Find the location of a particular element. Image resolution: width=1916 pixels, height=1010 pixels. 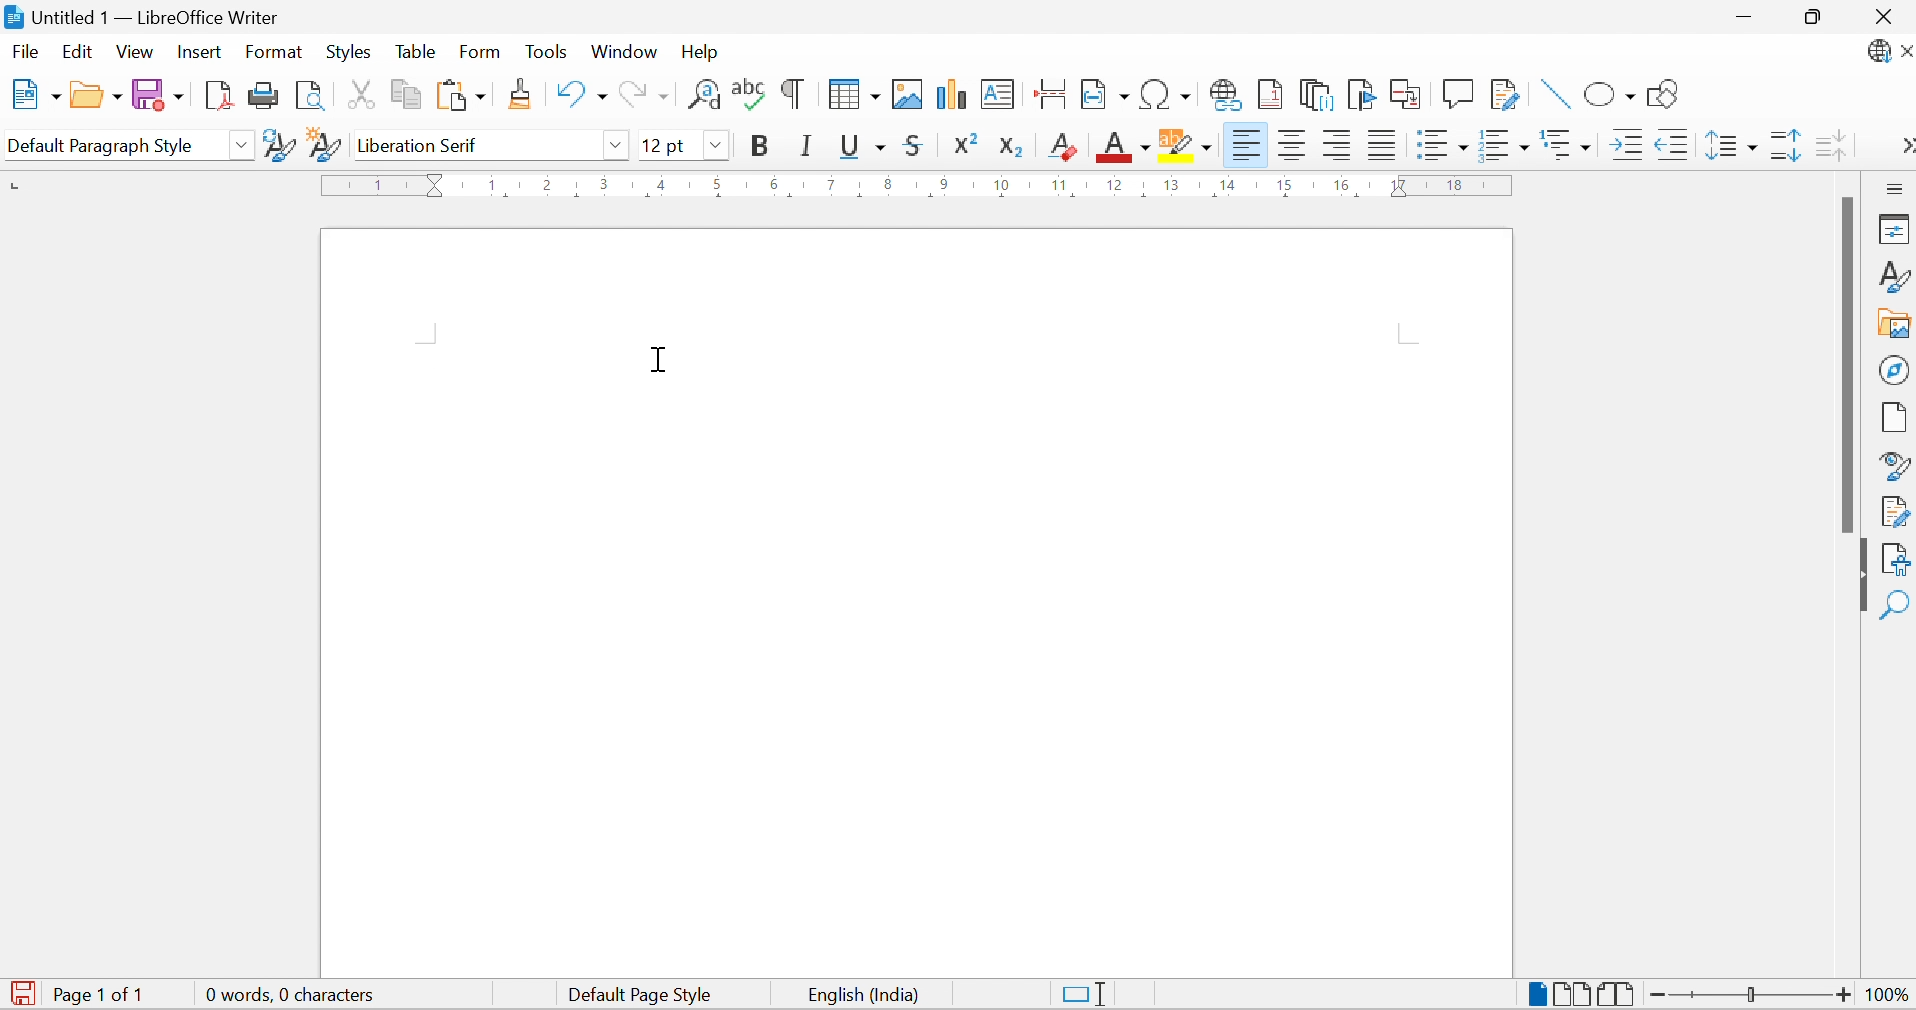

Sidebar Settings is located at coordinates (1894, 189).